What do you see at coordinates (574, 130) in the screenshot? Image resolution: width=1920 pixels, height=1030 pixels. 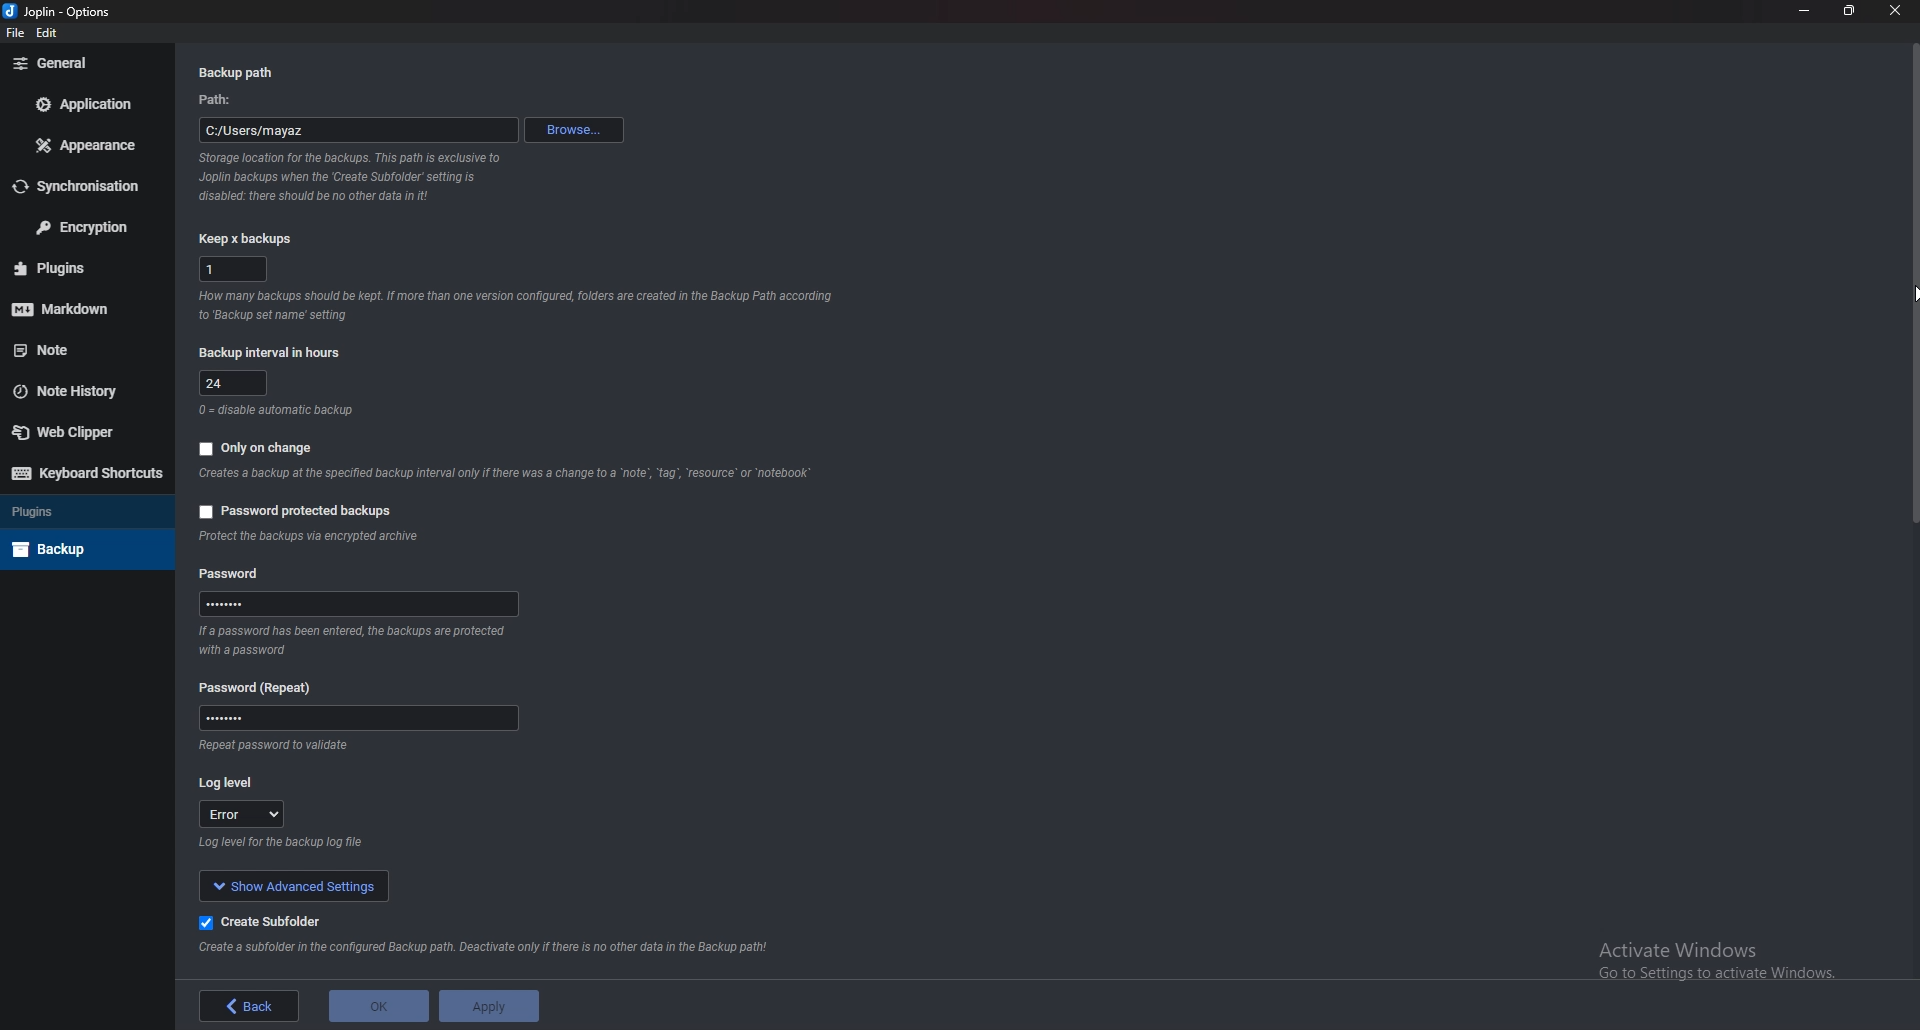 I see `Browse` at bounding box center [574, 130].